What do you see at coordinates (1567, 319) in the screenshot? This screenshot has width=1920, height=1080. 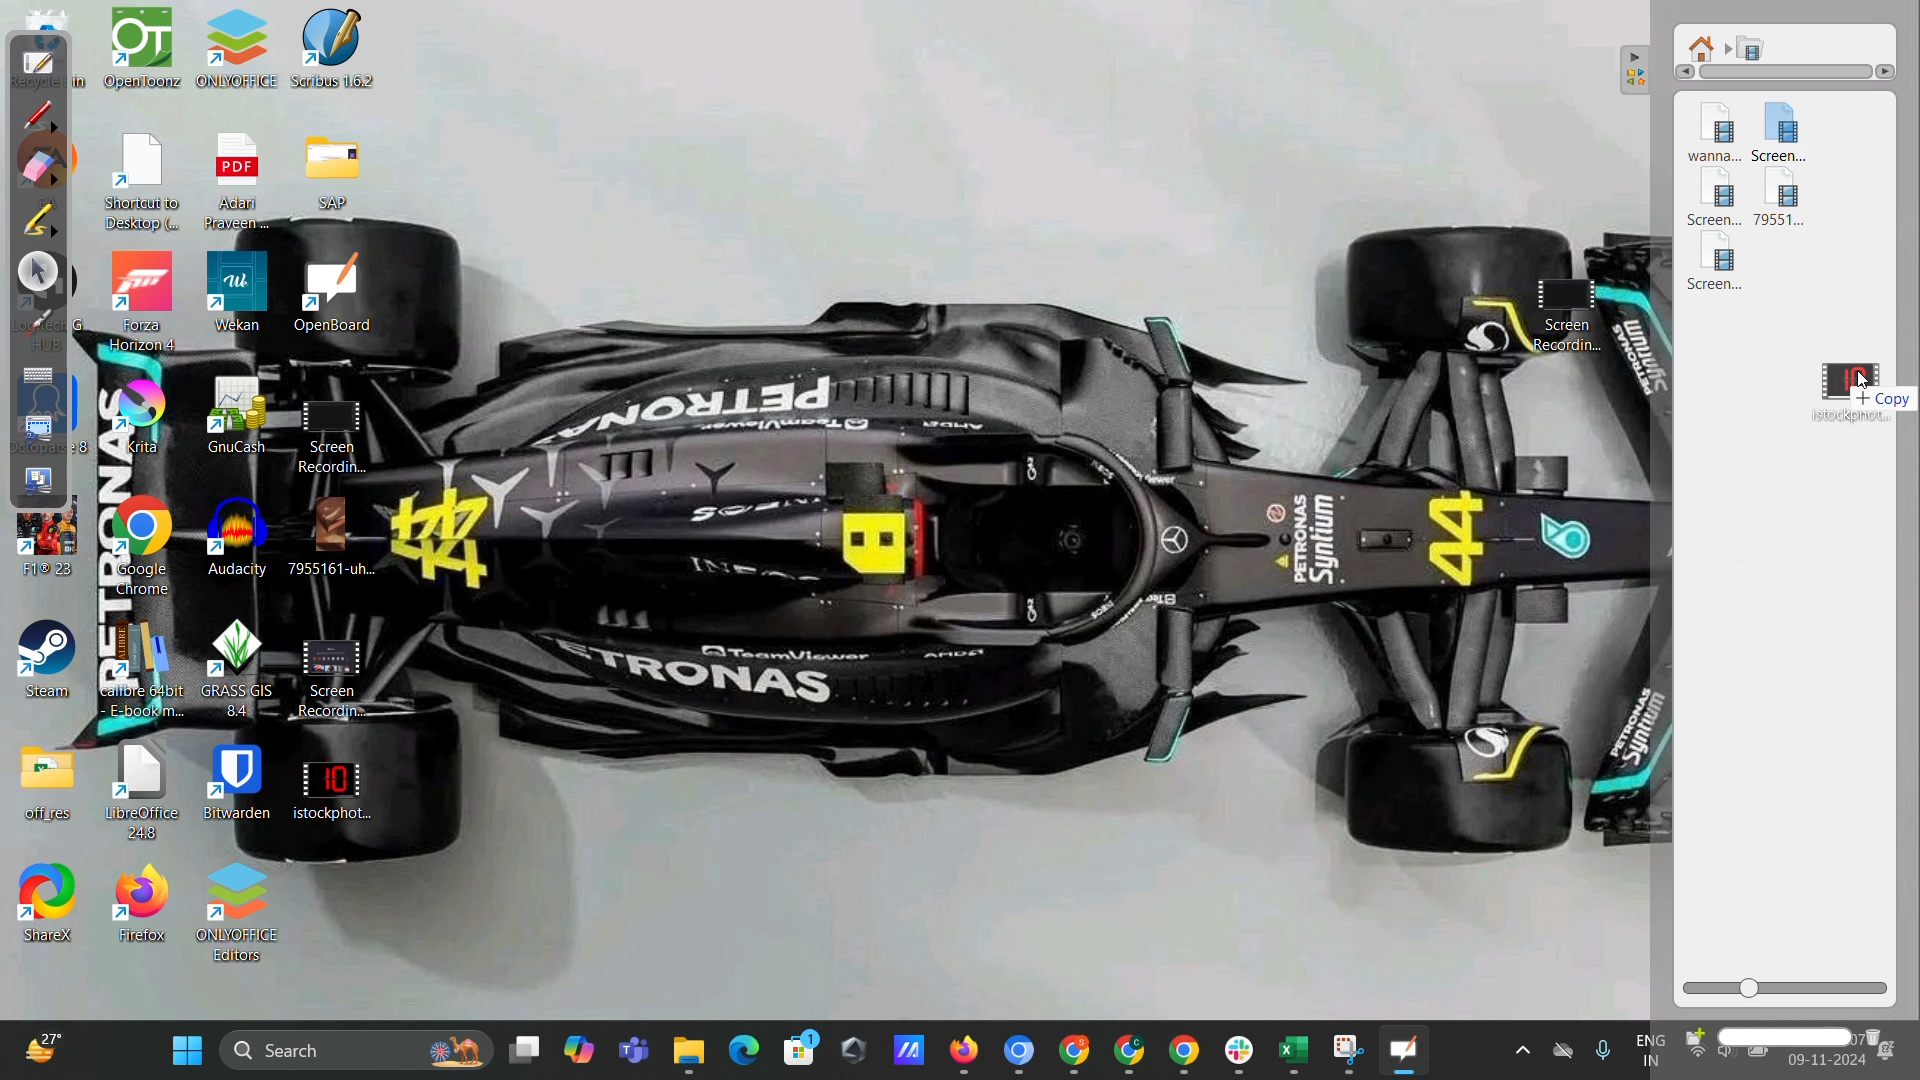 I see `Screen recording` at bounding box center [1567, 319].